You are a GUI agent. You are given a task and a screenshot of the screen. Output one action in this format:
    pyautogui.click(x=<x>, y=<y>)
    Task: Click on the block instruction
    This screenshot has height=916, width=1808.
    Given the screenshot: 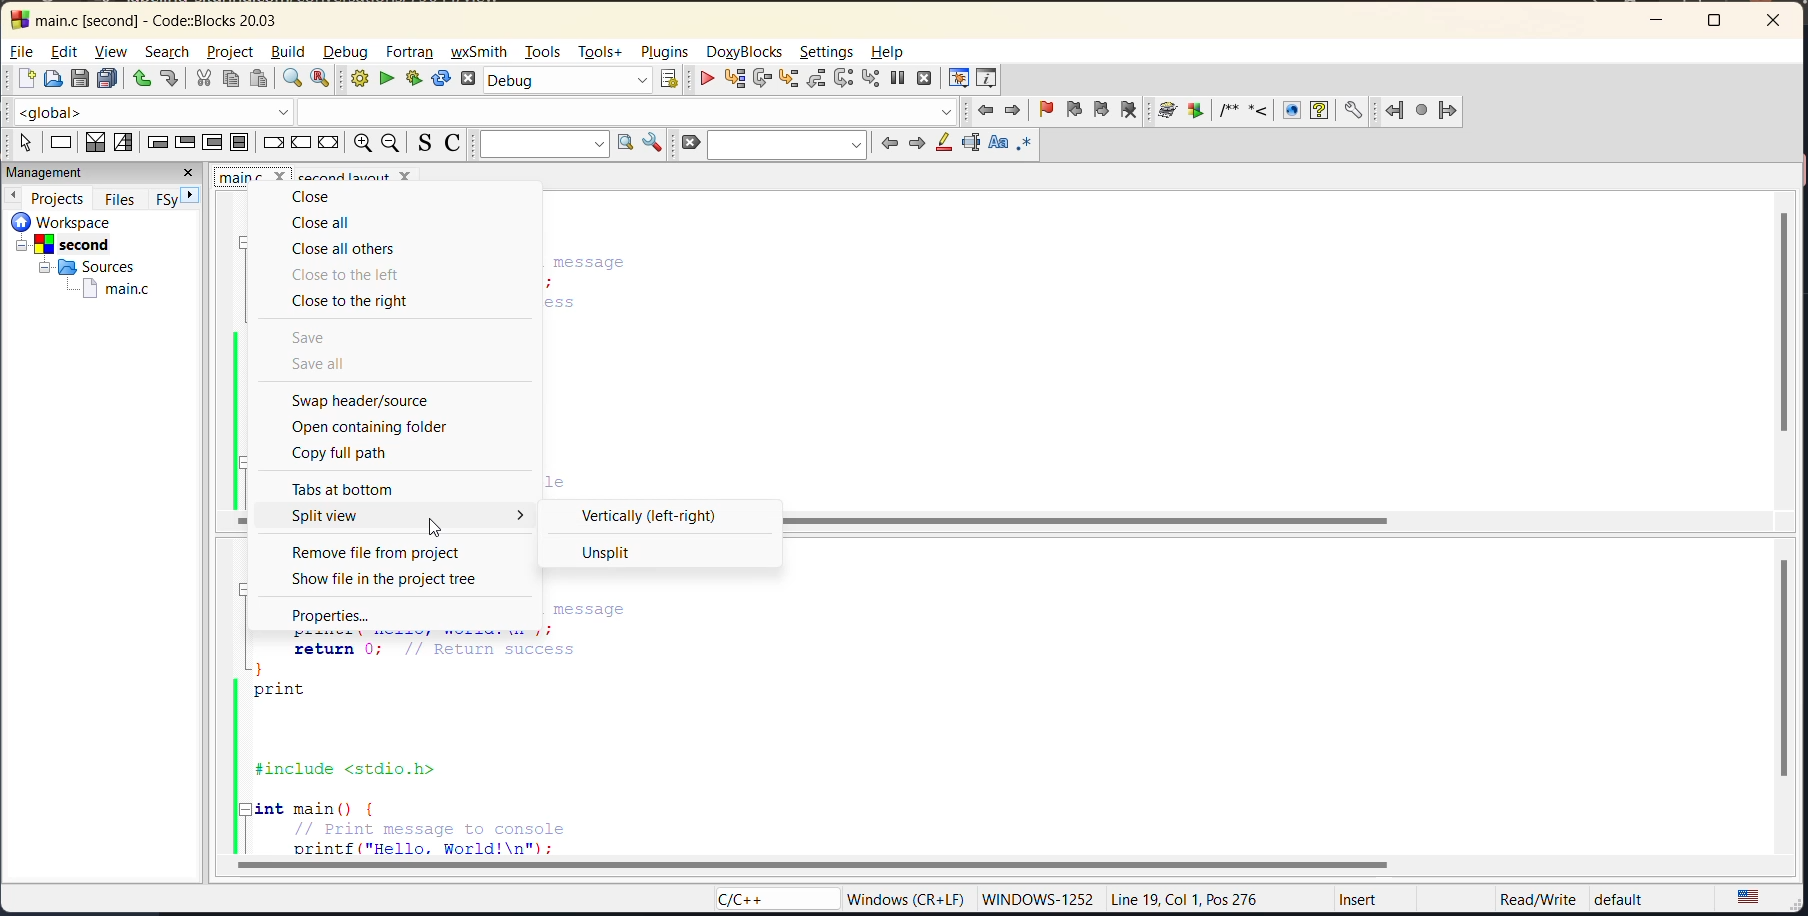 What is the action you would take?
    pyautogui.click(x=240, y=143)
    